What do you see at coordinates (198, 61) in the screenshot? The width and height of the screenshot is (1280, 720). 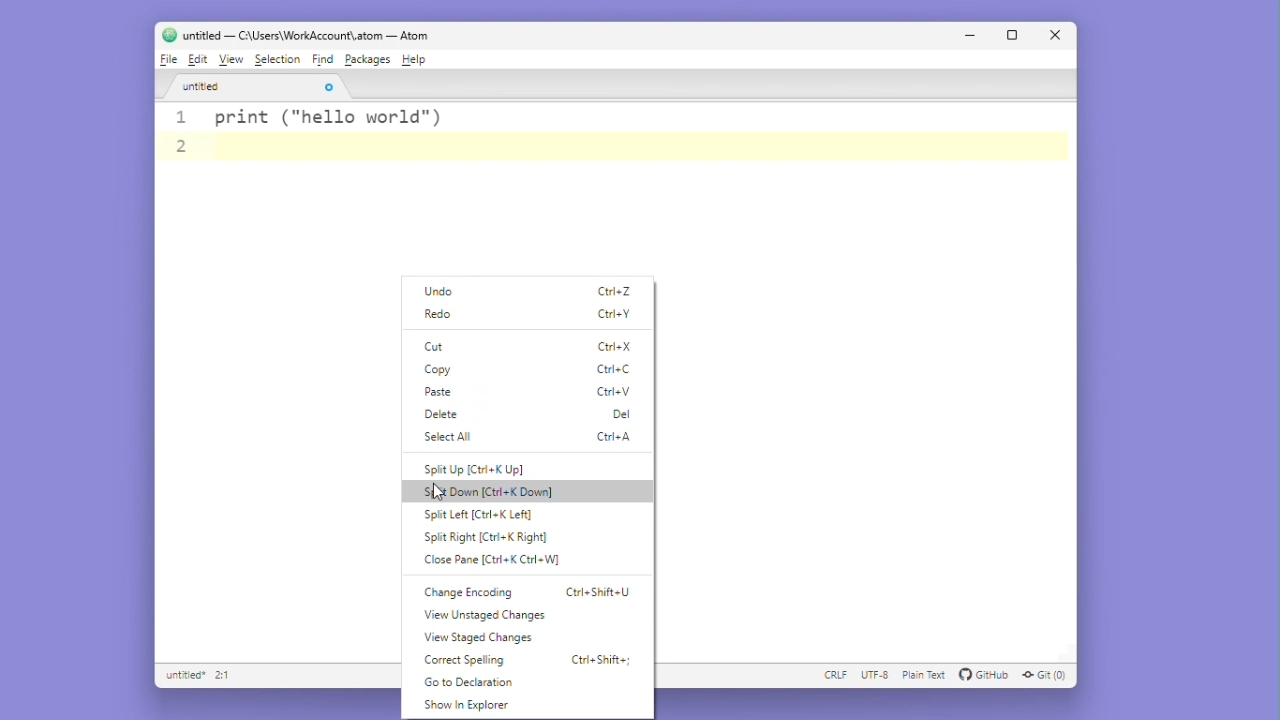 I see `Edit` at bounding box center [198, 61].